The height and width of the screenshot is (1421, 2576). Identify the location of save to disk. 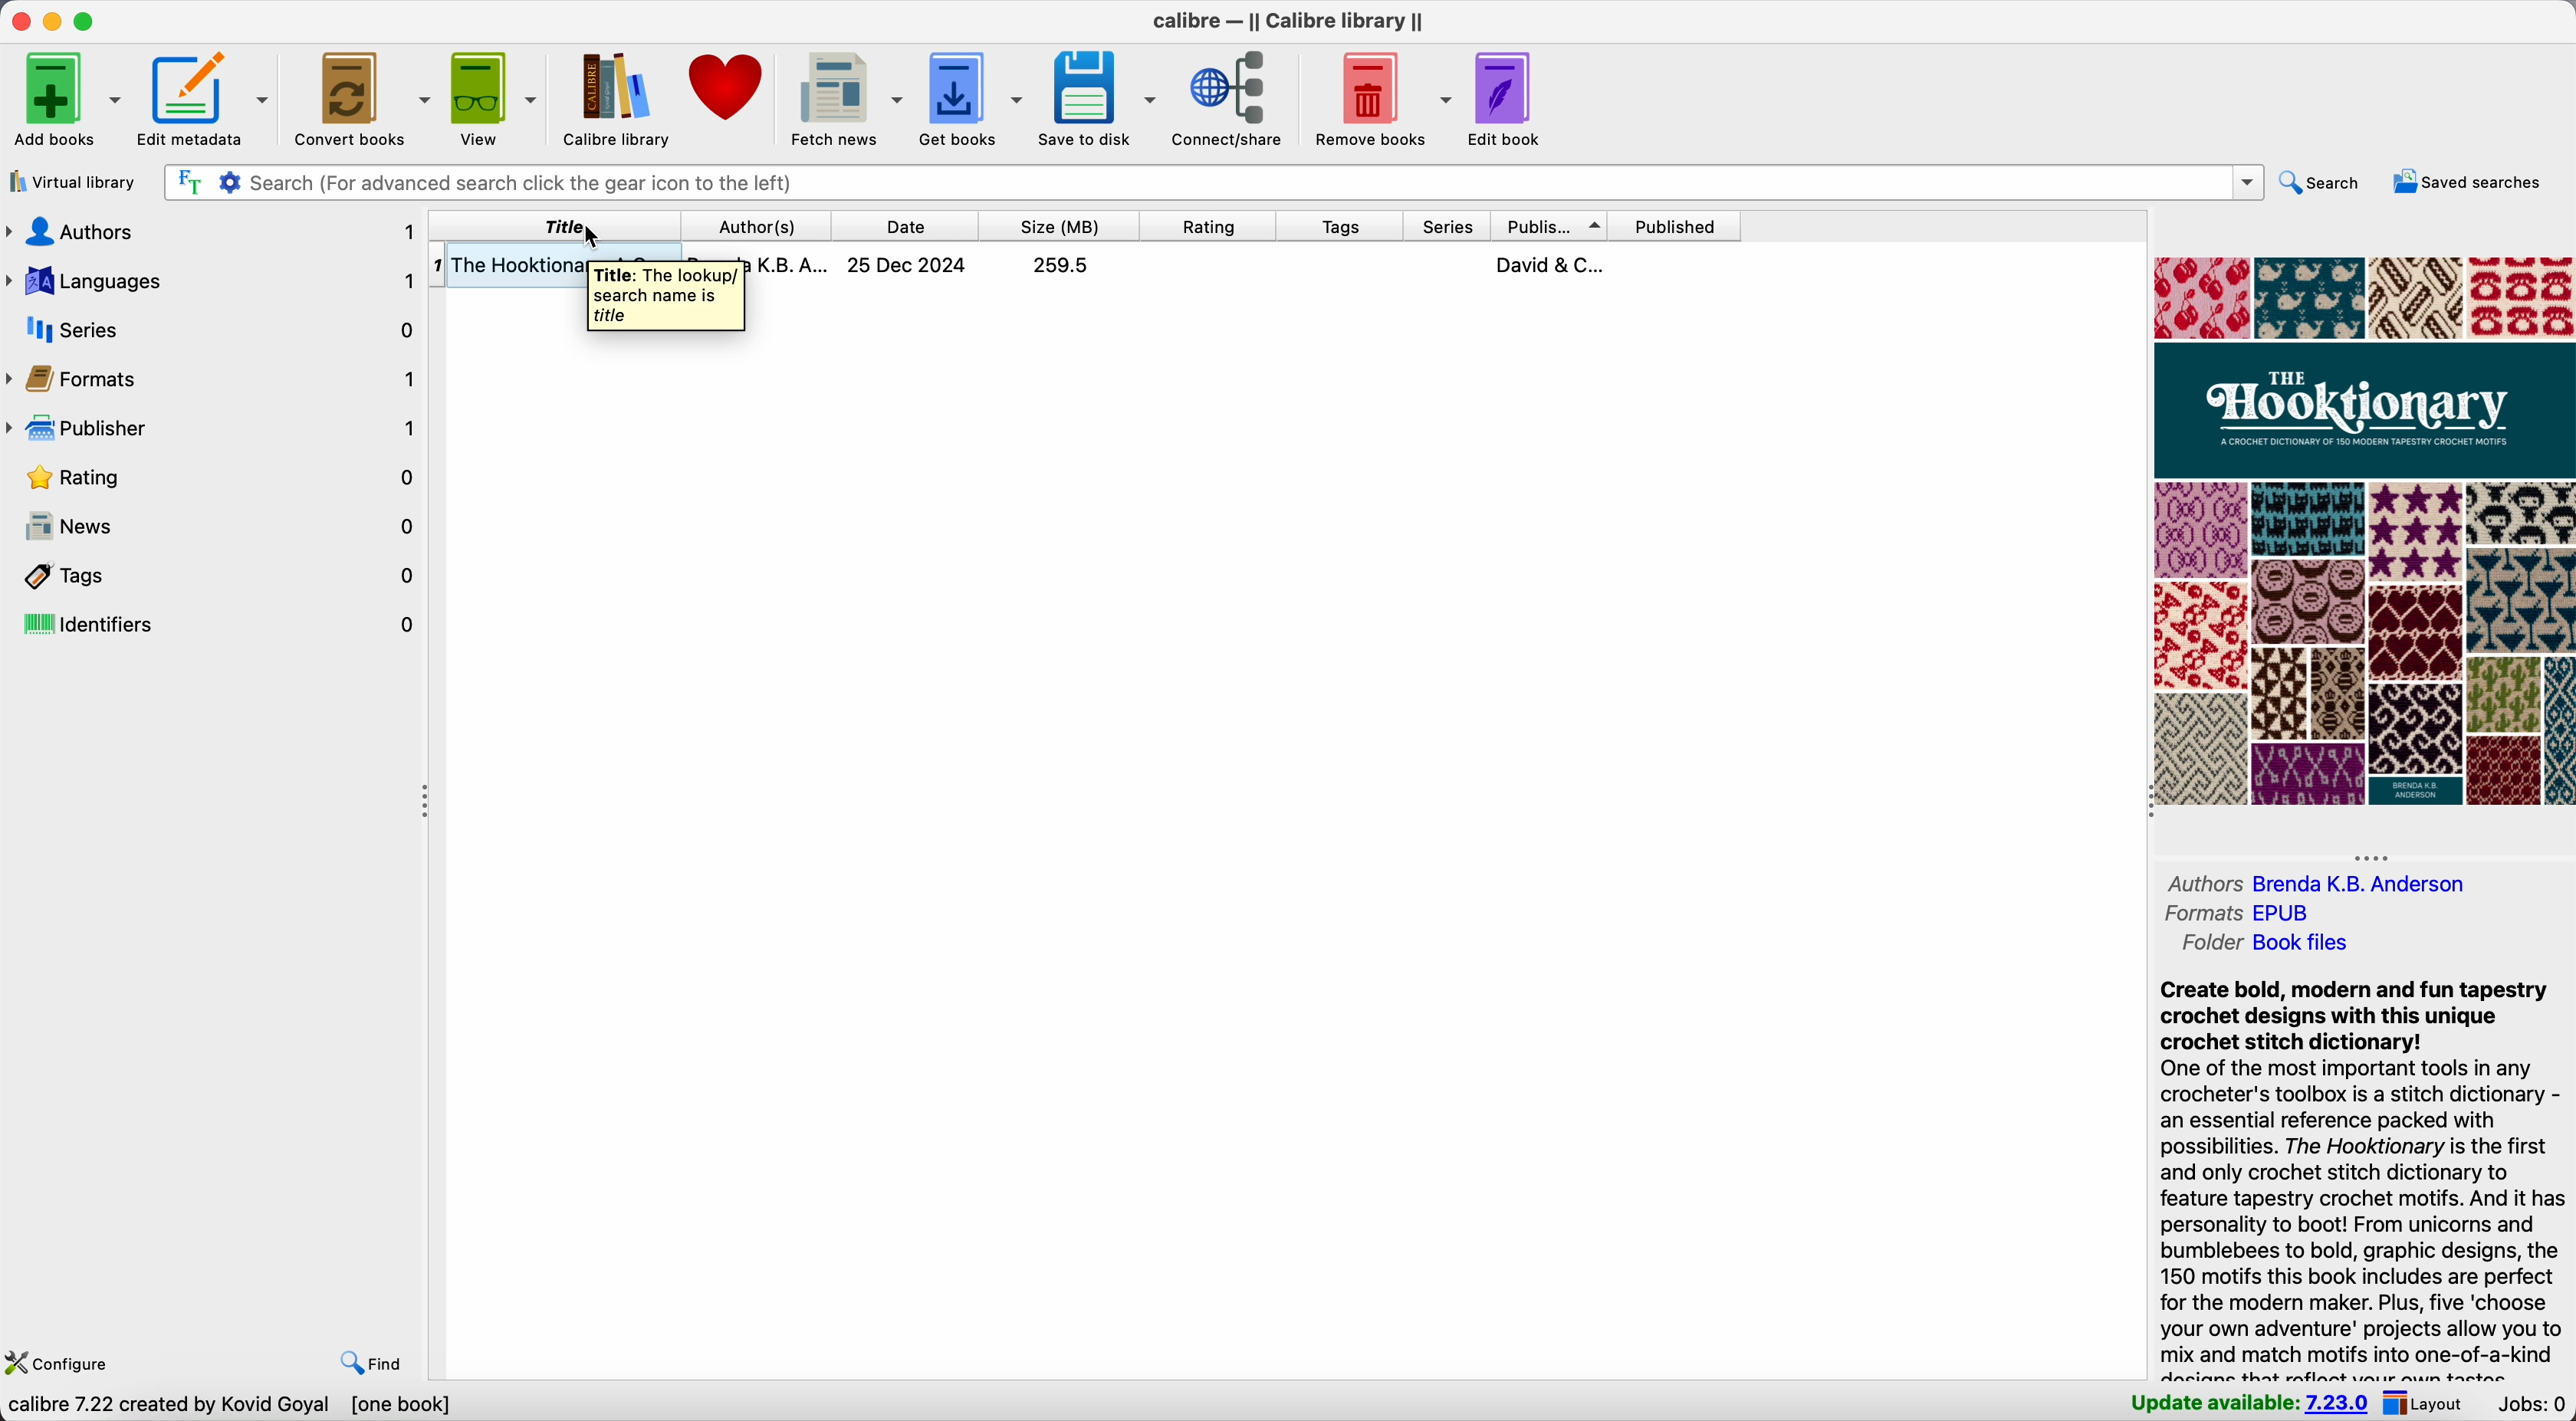
(1098, 101).